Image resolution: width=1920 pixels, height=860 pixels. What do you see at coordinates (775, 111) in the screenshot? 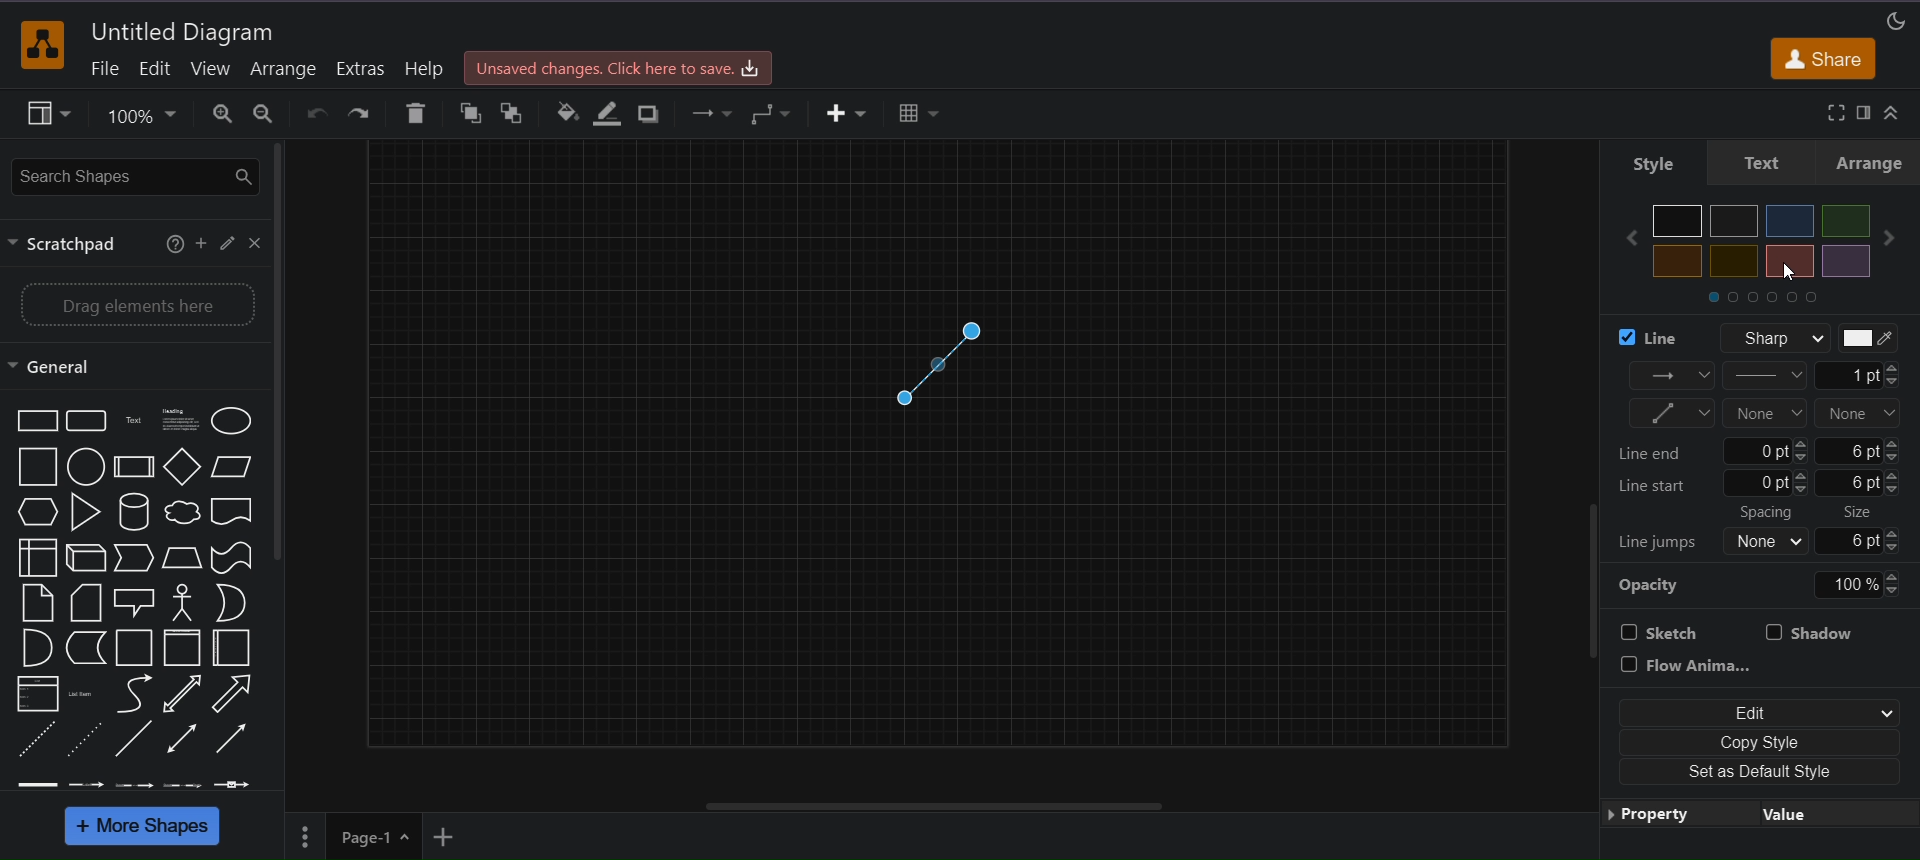
I see `waypoints` at bounding box center [775, 111].